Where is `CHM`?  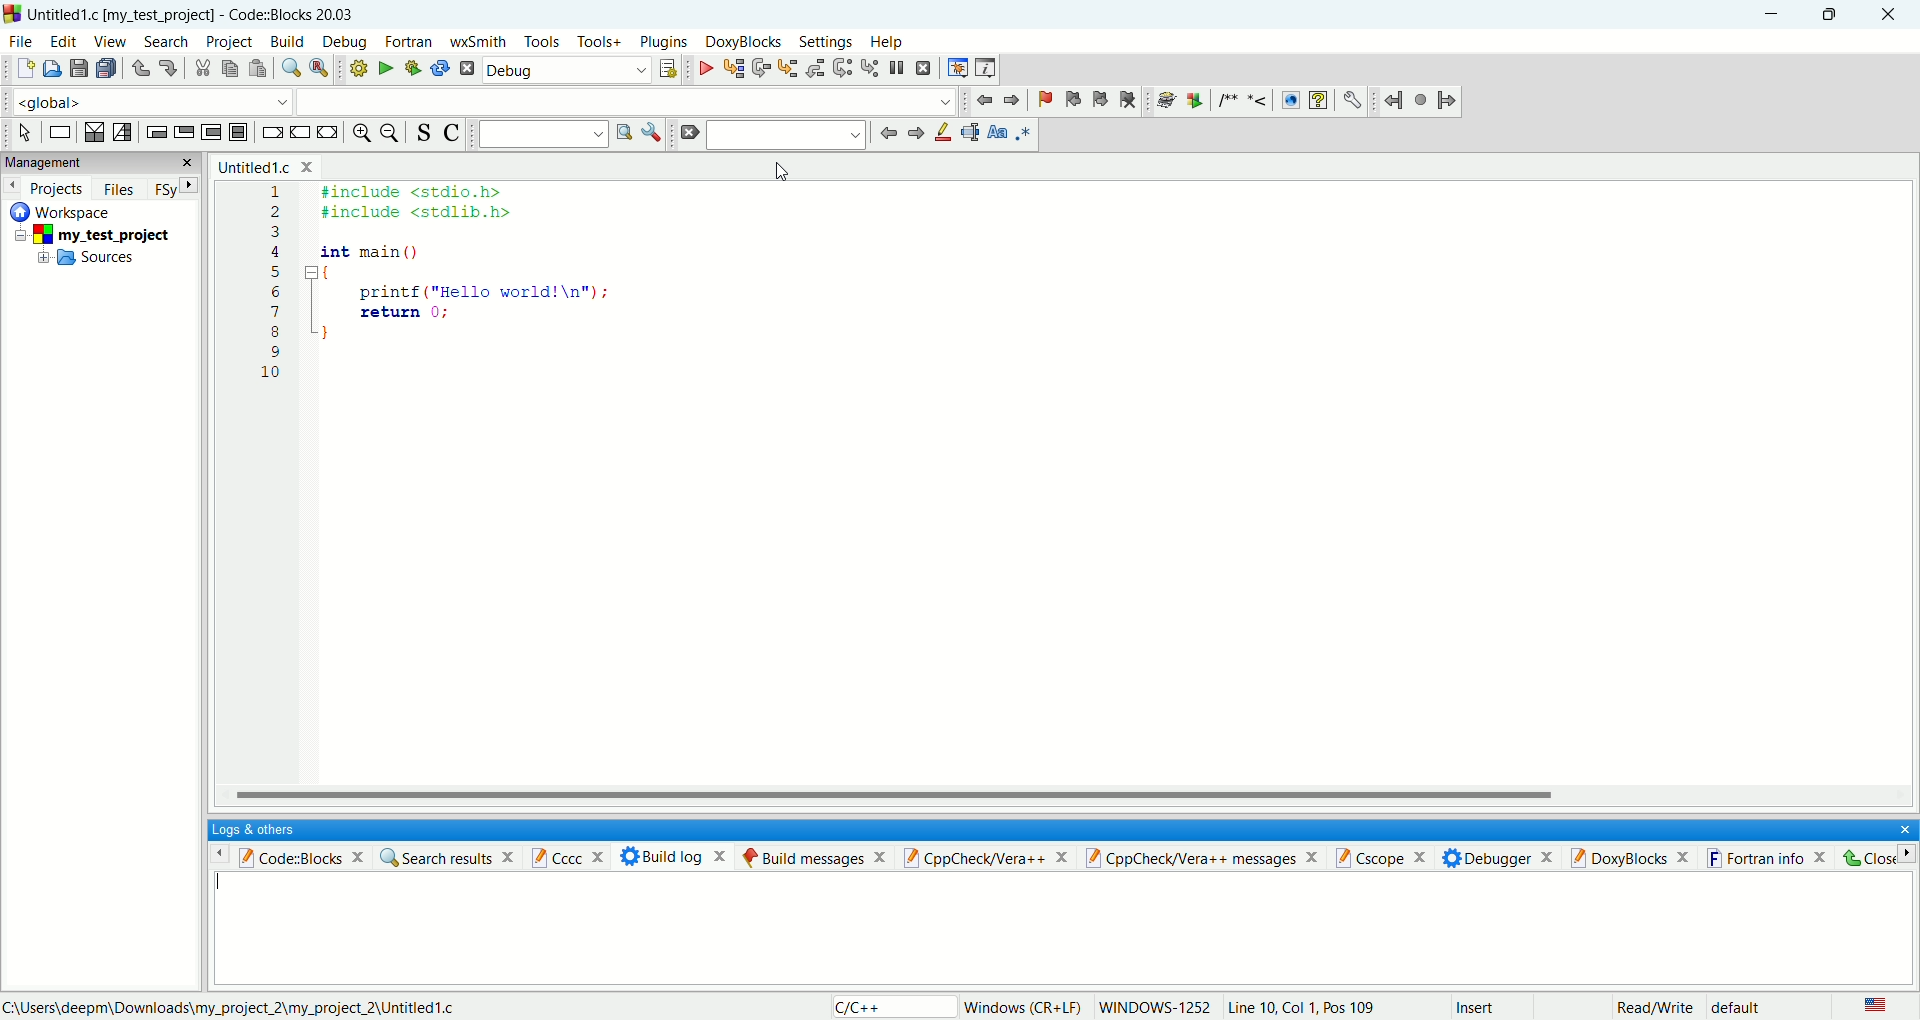 CHM is located at coordinates (1318, 101).